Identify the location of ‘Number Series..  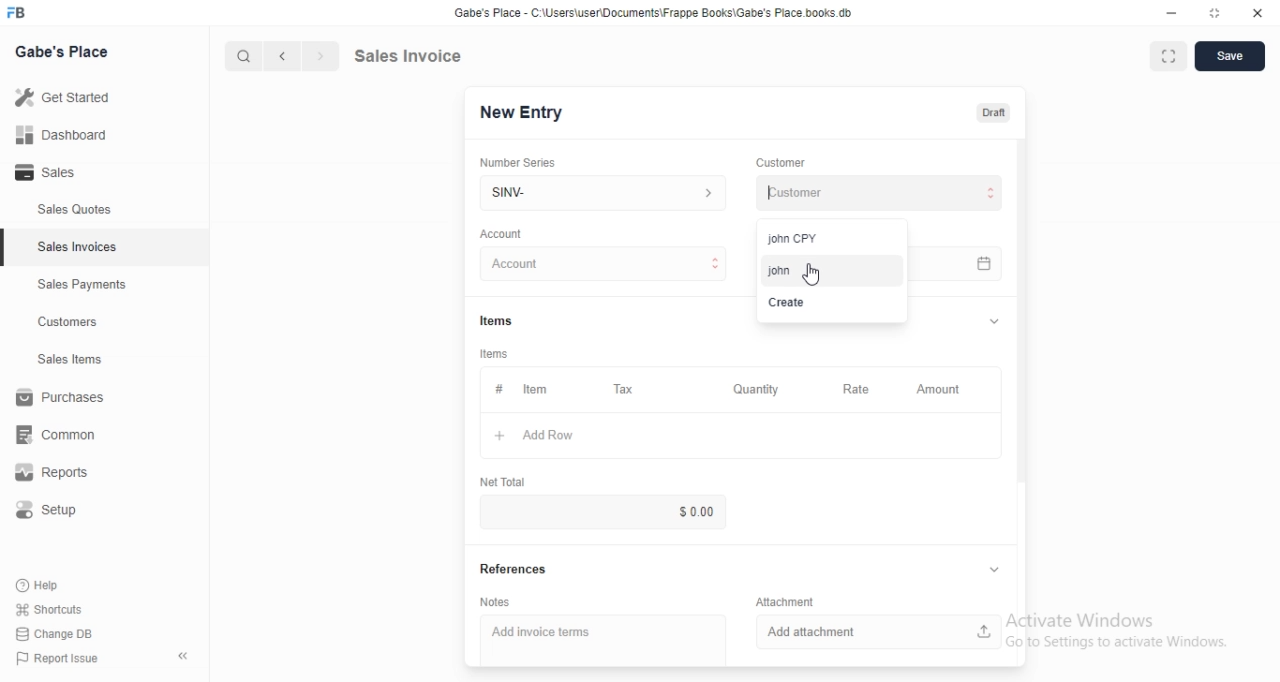
(520, 161).